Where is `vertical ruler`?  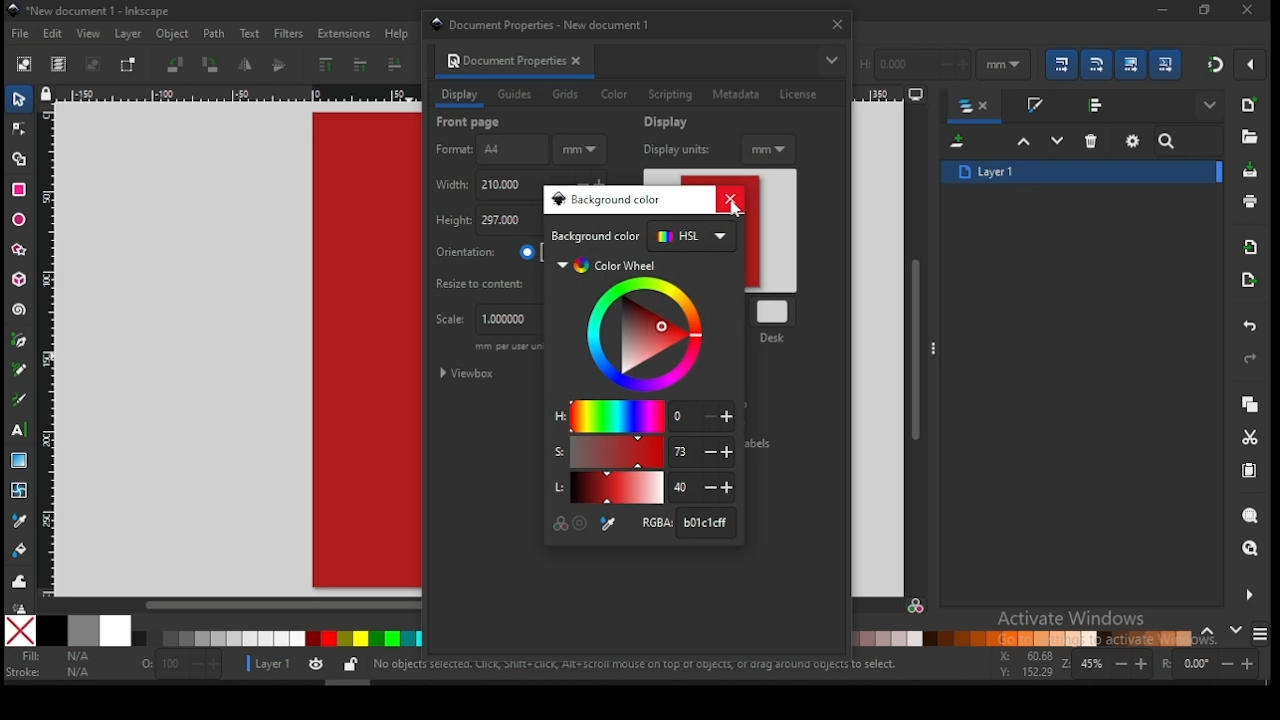
vertical ruler is located at coordinates (52, 348).